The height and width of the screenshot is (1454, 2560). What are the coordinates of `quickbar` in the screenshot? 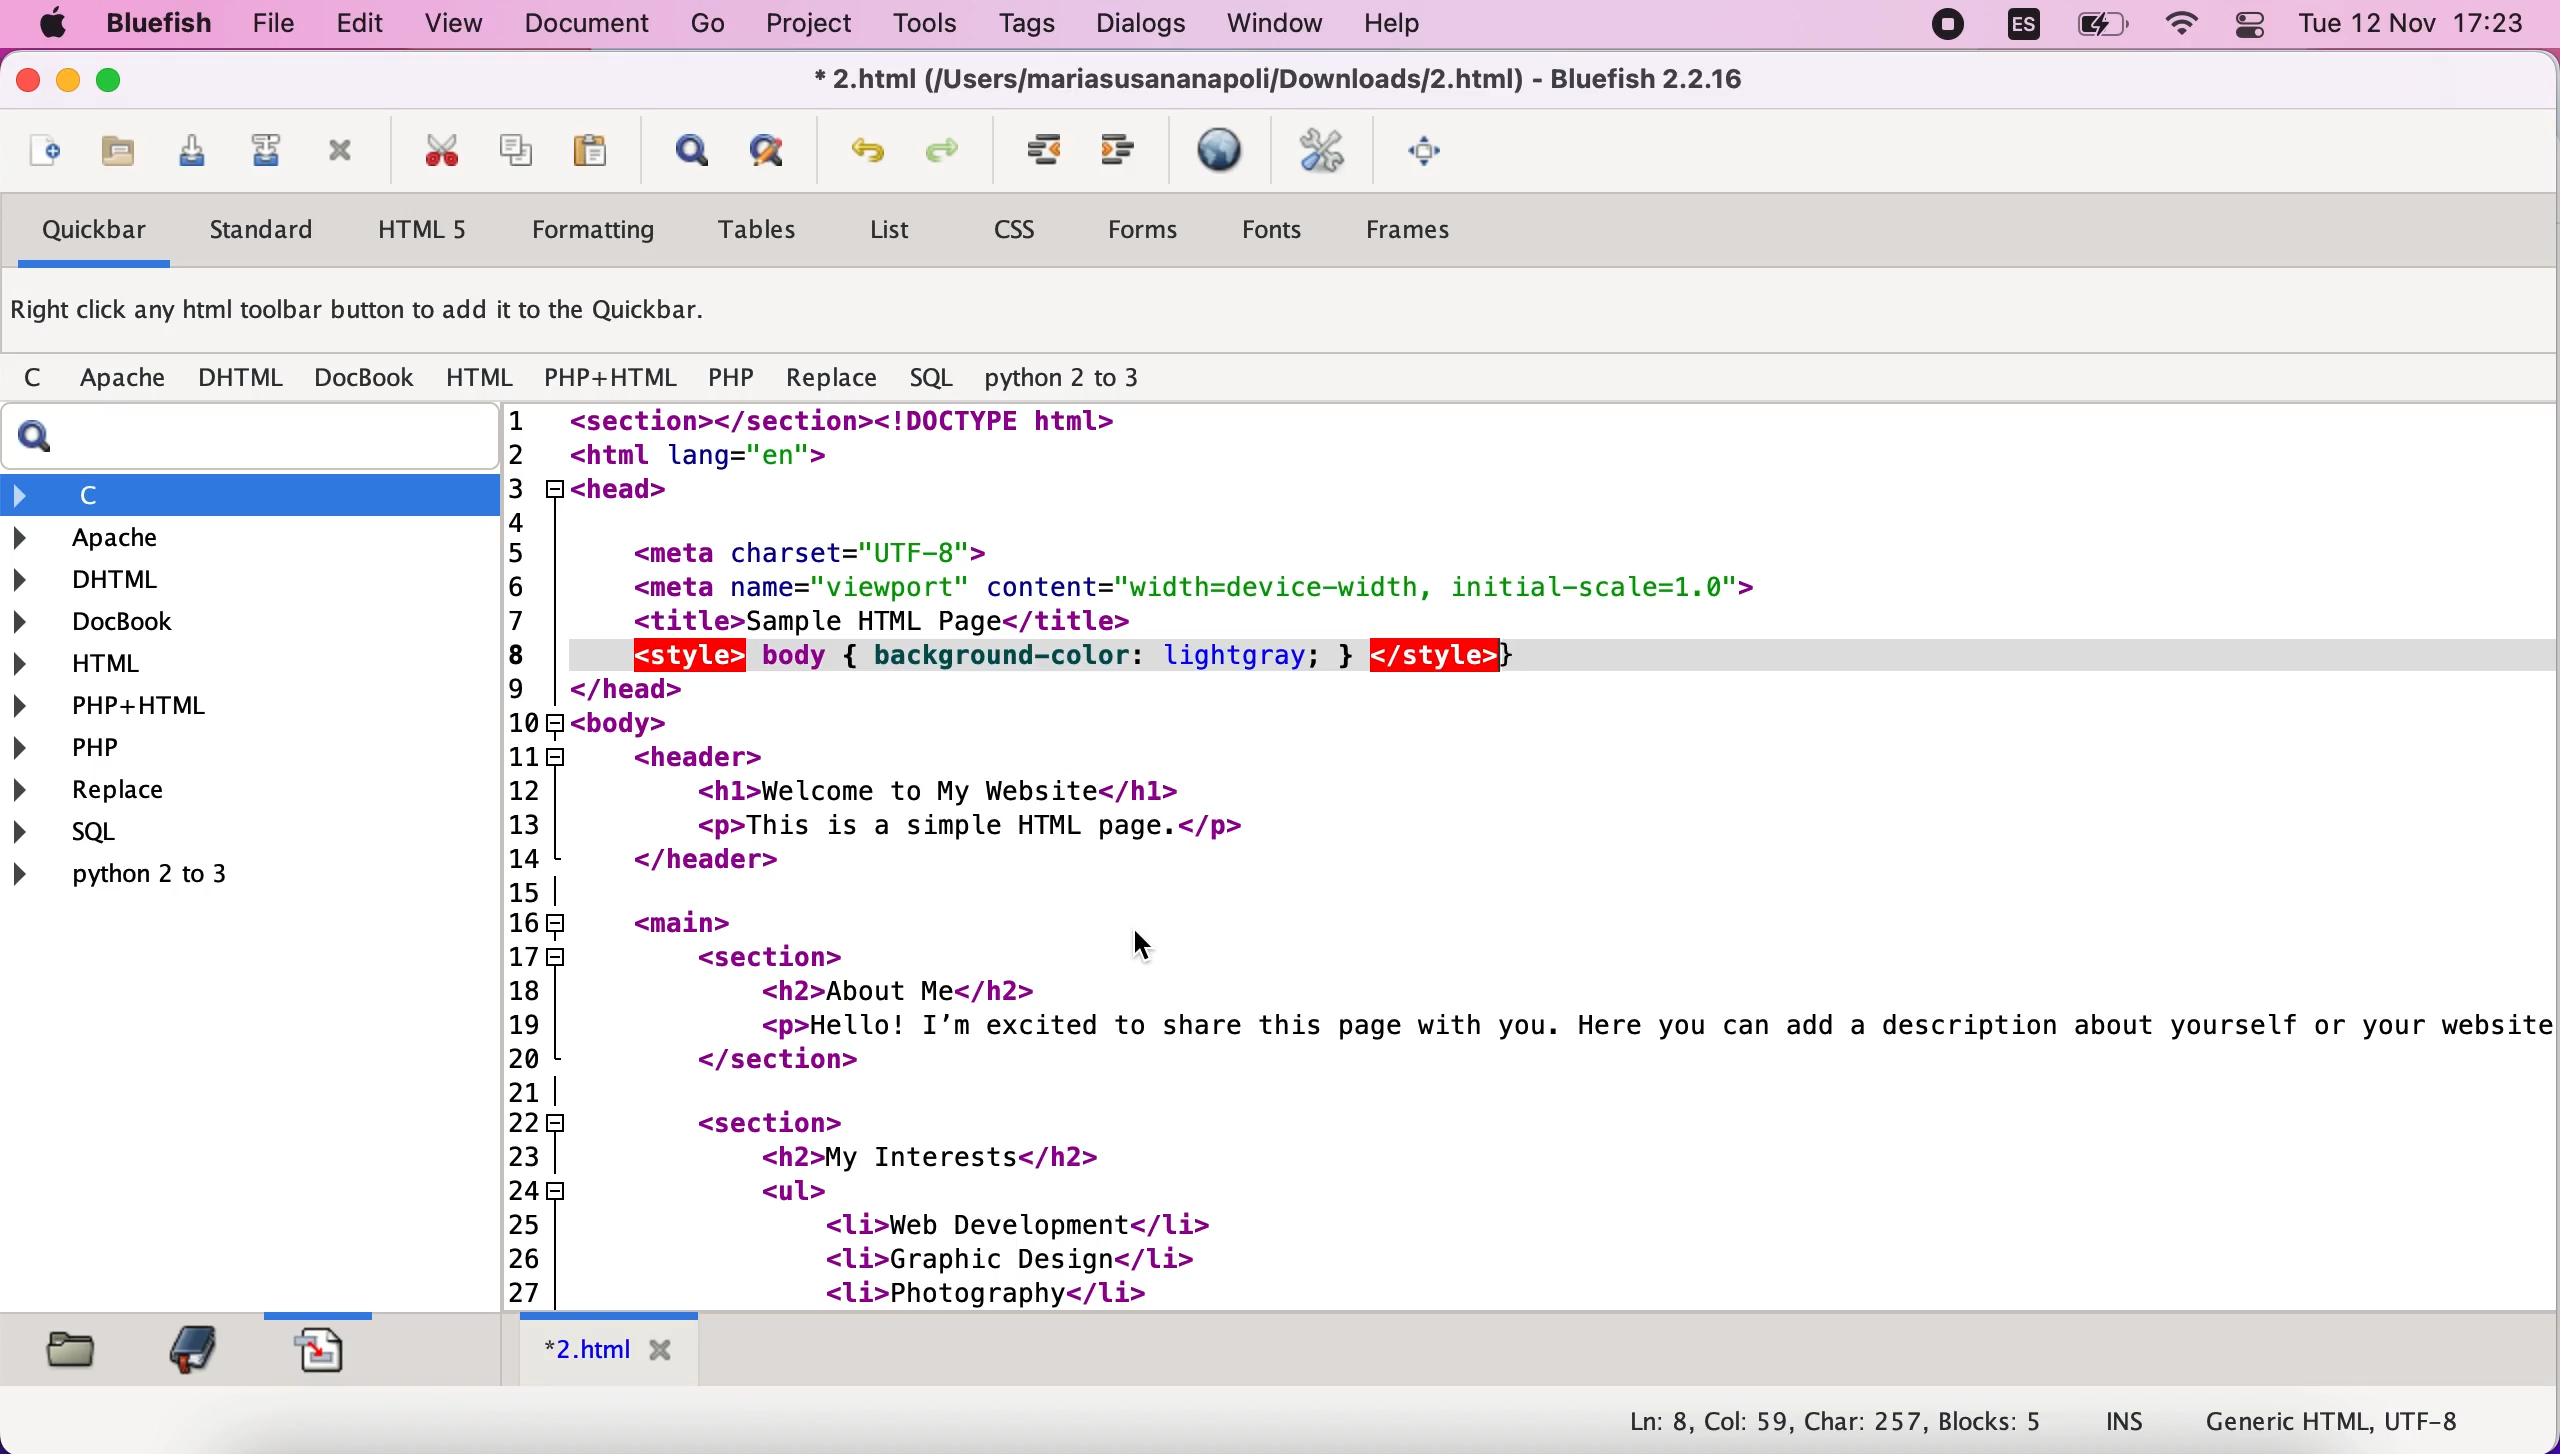 It's located at (94, 232).